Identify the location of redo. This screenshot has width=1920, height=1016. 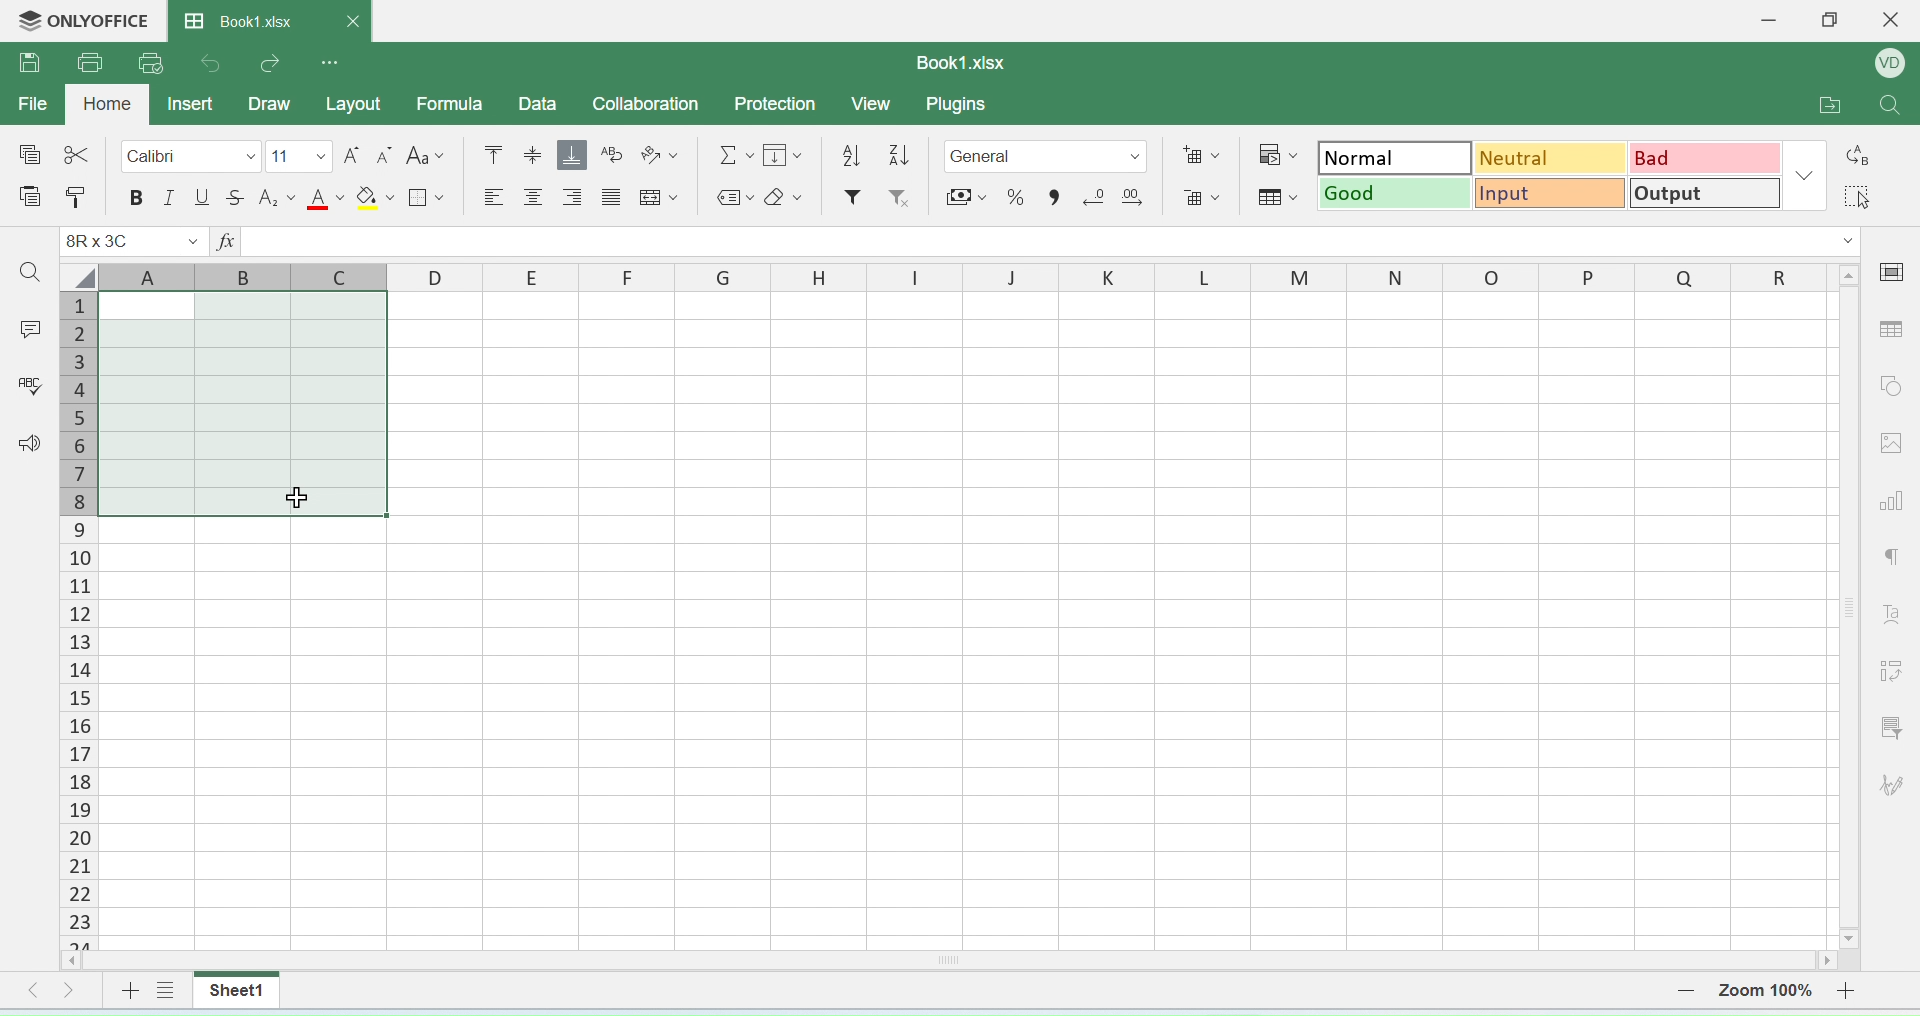
(270, 64).